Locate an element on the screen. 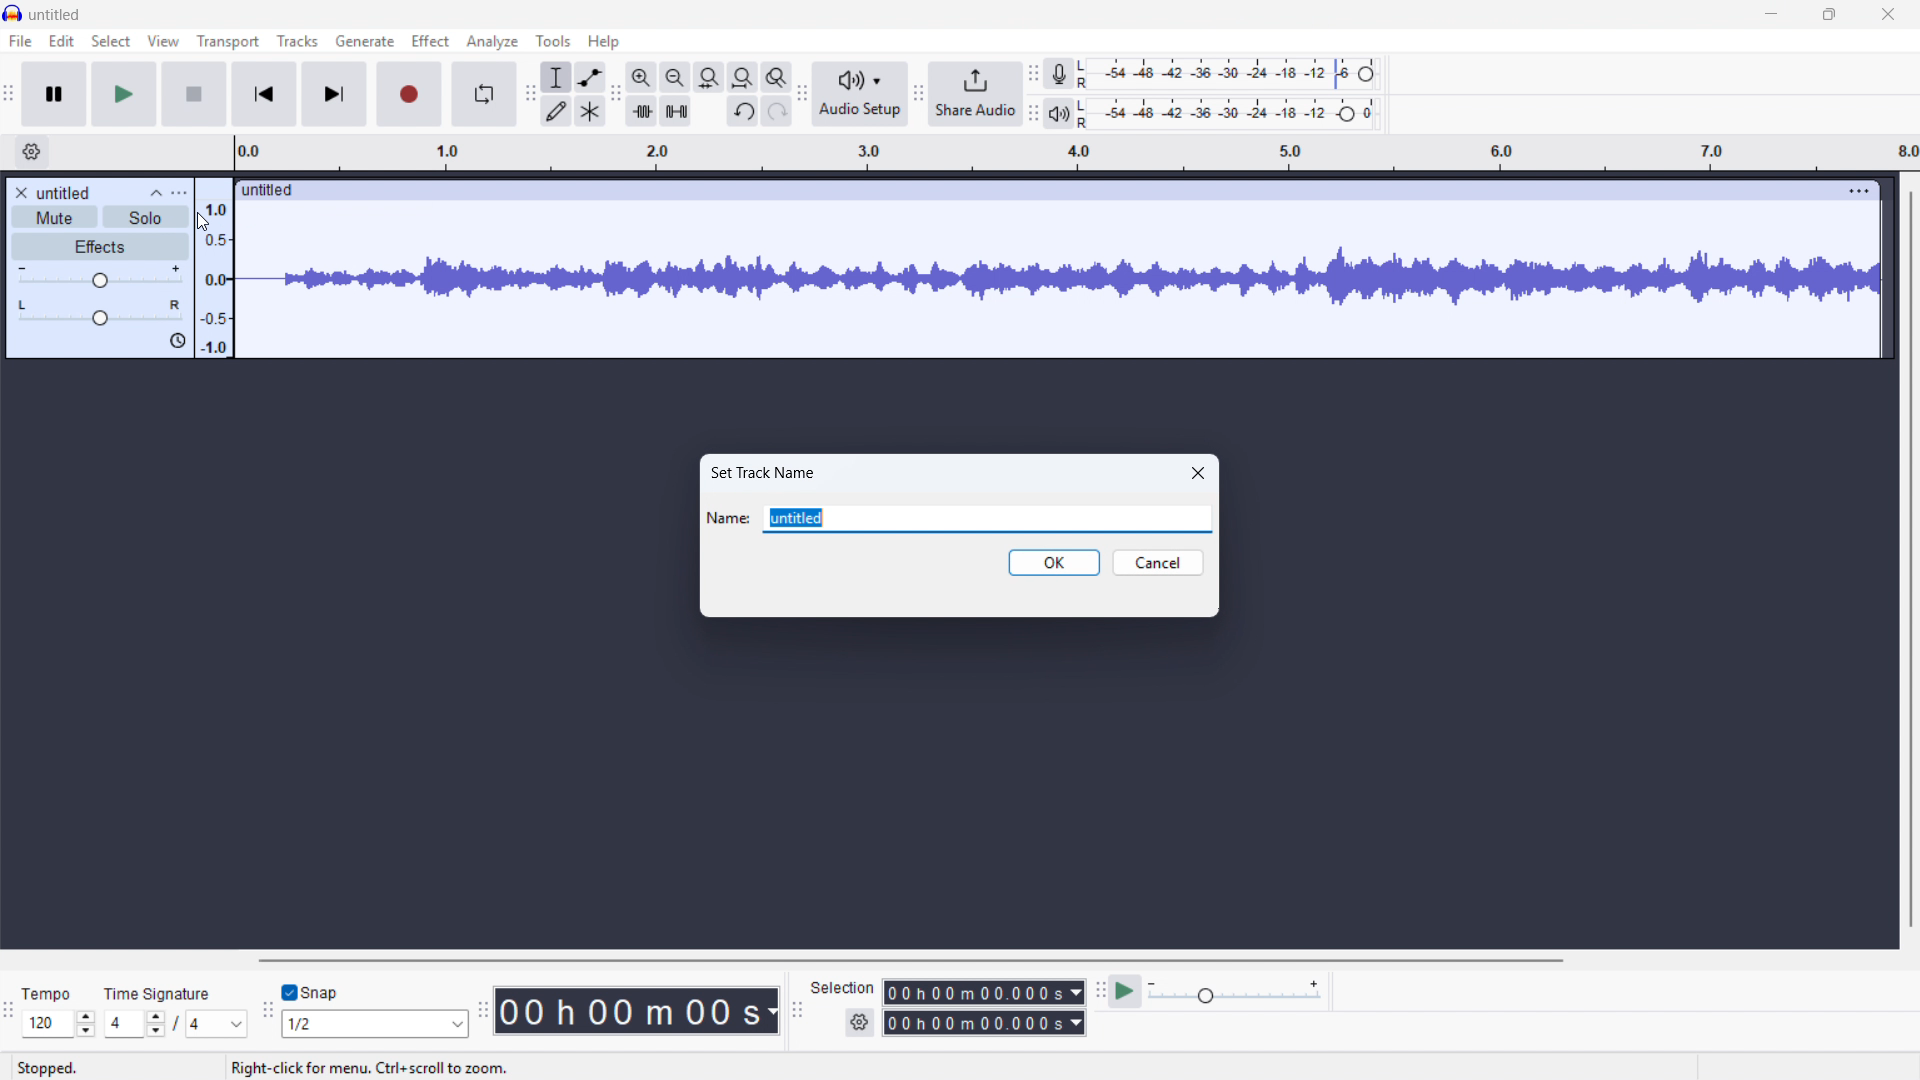 The height and width of the screenshot is (1080, 1920). Recording metre toolbar  is located at coordinates (1034, 74).